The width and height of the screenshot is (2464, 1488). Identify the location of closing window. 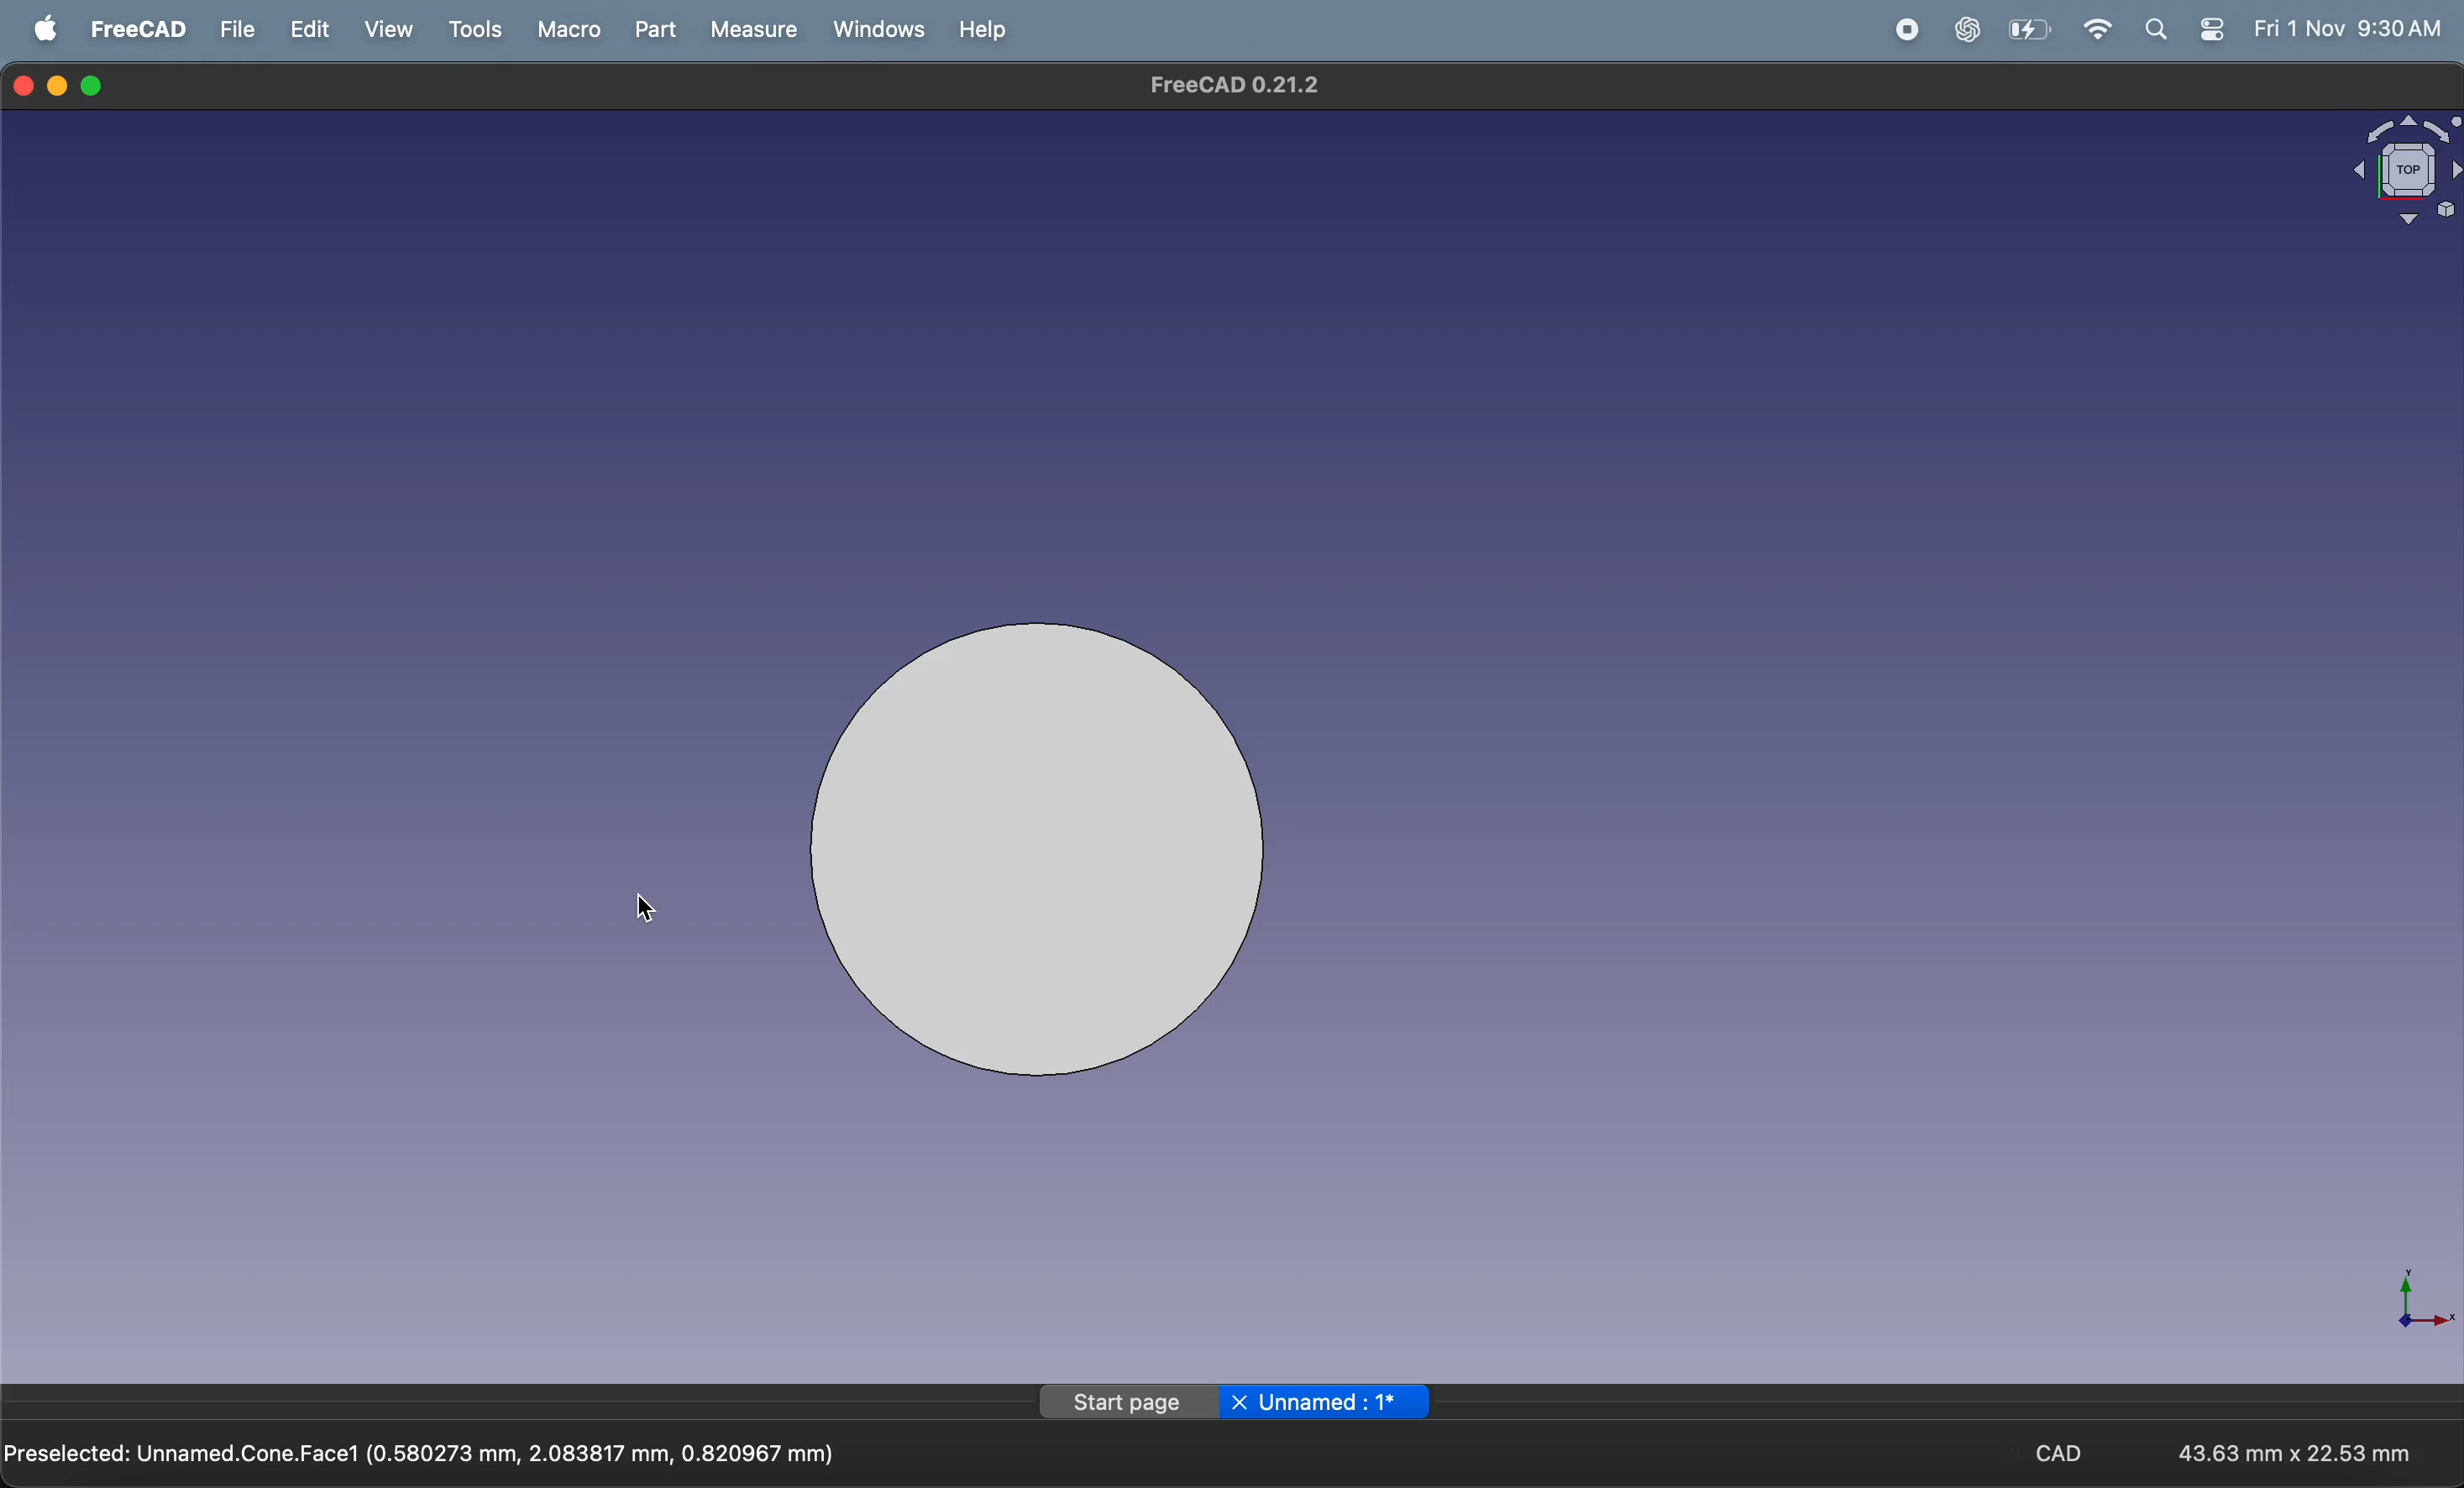
(24, 84).